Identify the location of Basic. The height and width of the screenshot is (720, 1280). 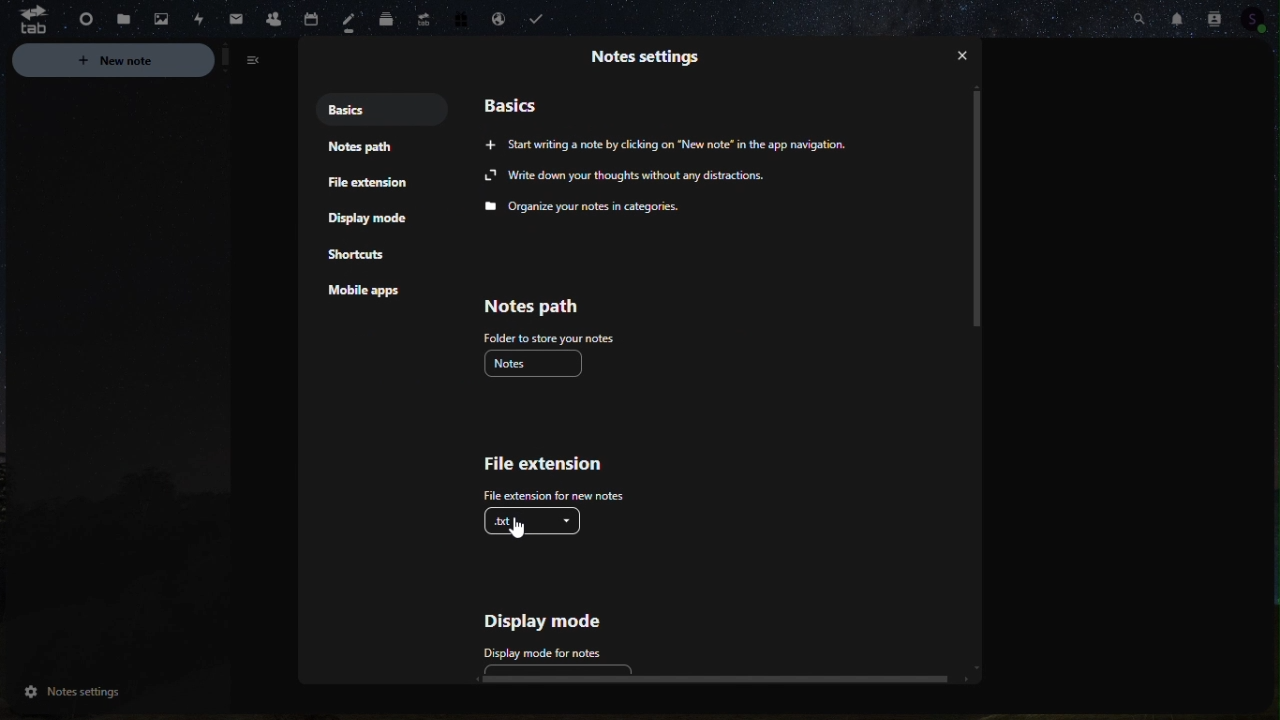
(342, 108).